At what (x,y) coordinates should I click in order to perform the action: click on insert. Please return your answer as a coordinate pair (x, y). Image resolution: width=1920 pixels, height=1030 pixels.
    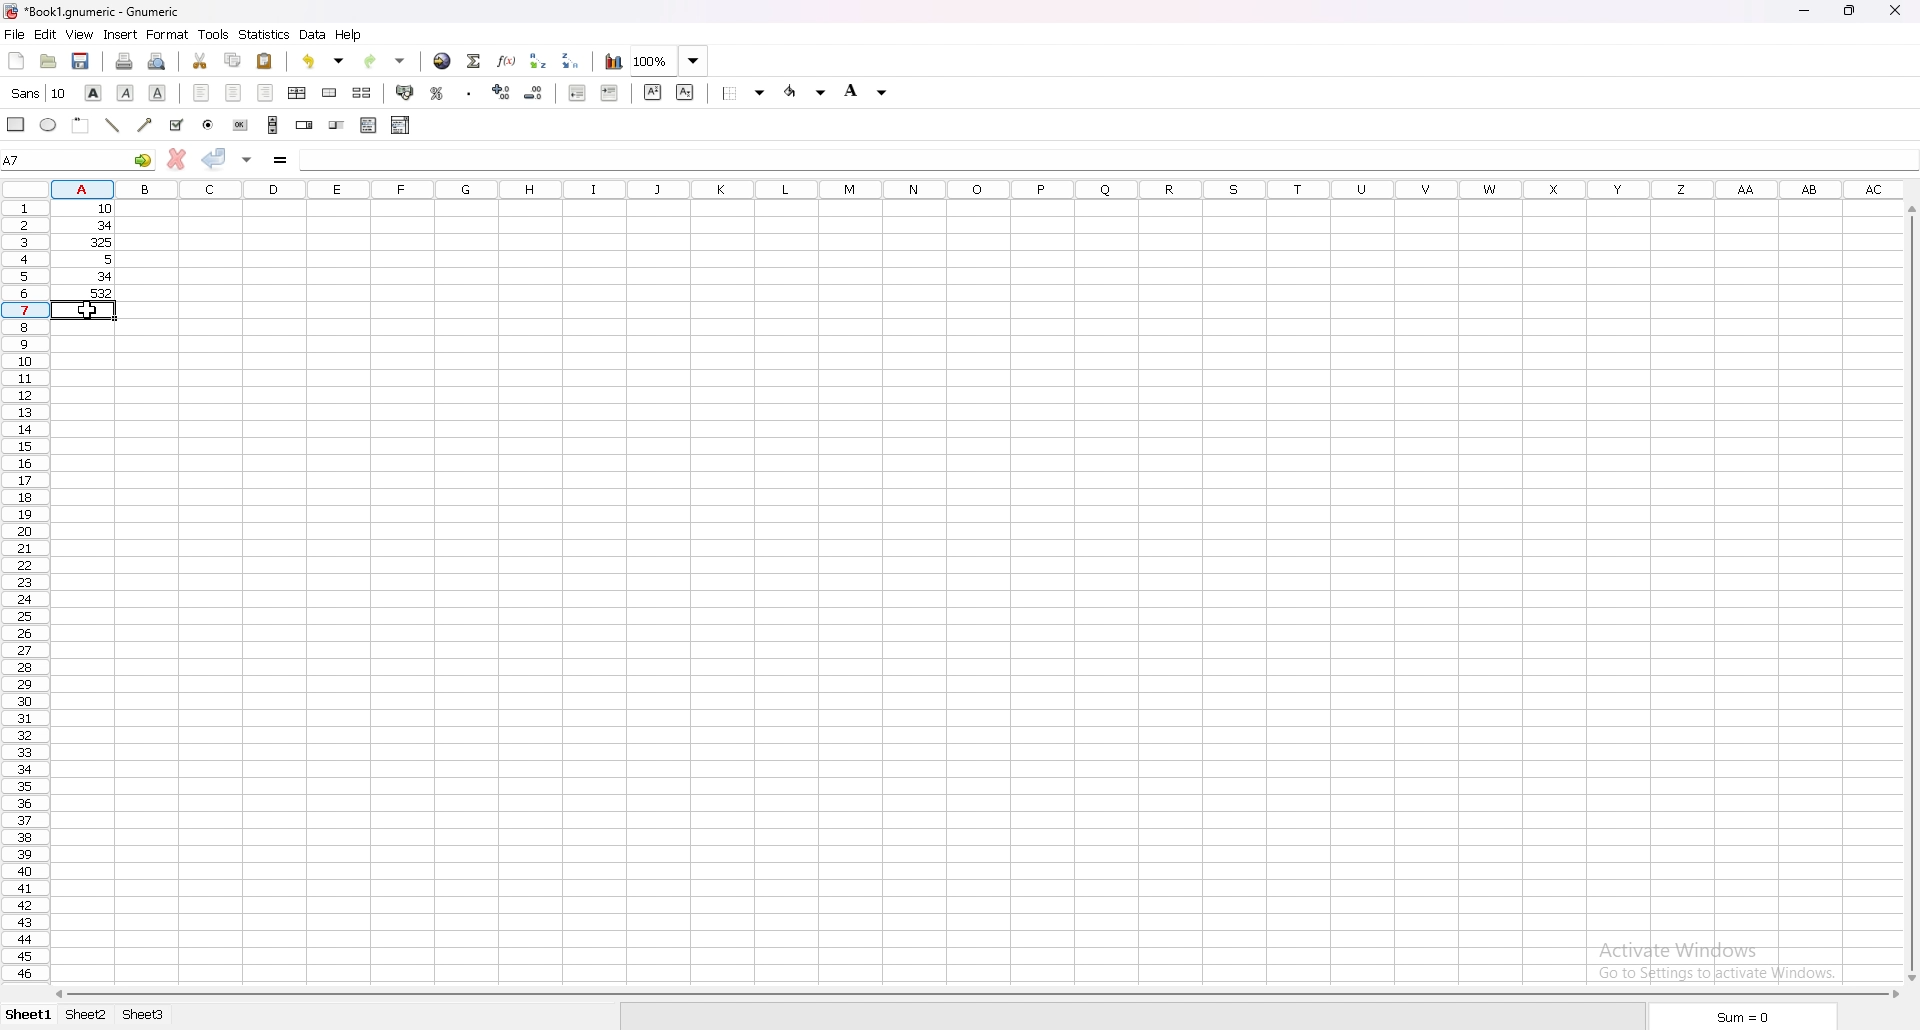
    Looking at the image, I should click on (119, 34).